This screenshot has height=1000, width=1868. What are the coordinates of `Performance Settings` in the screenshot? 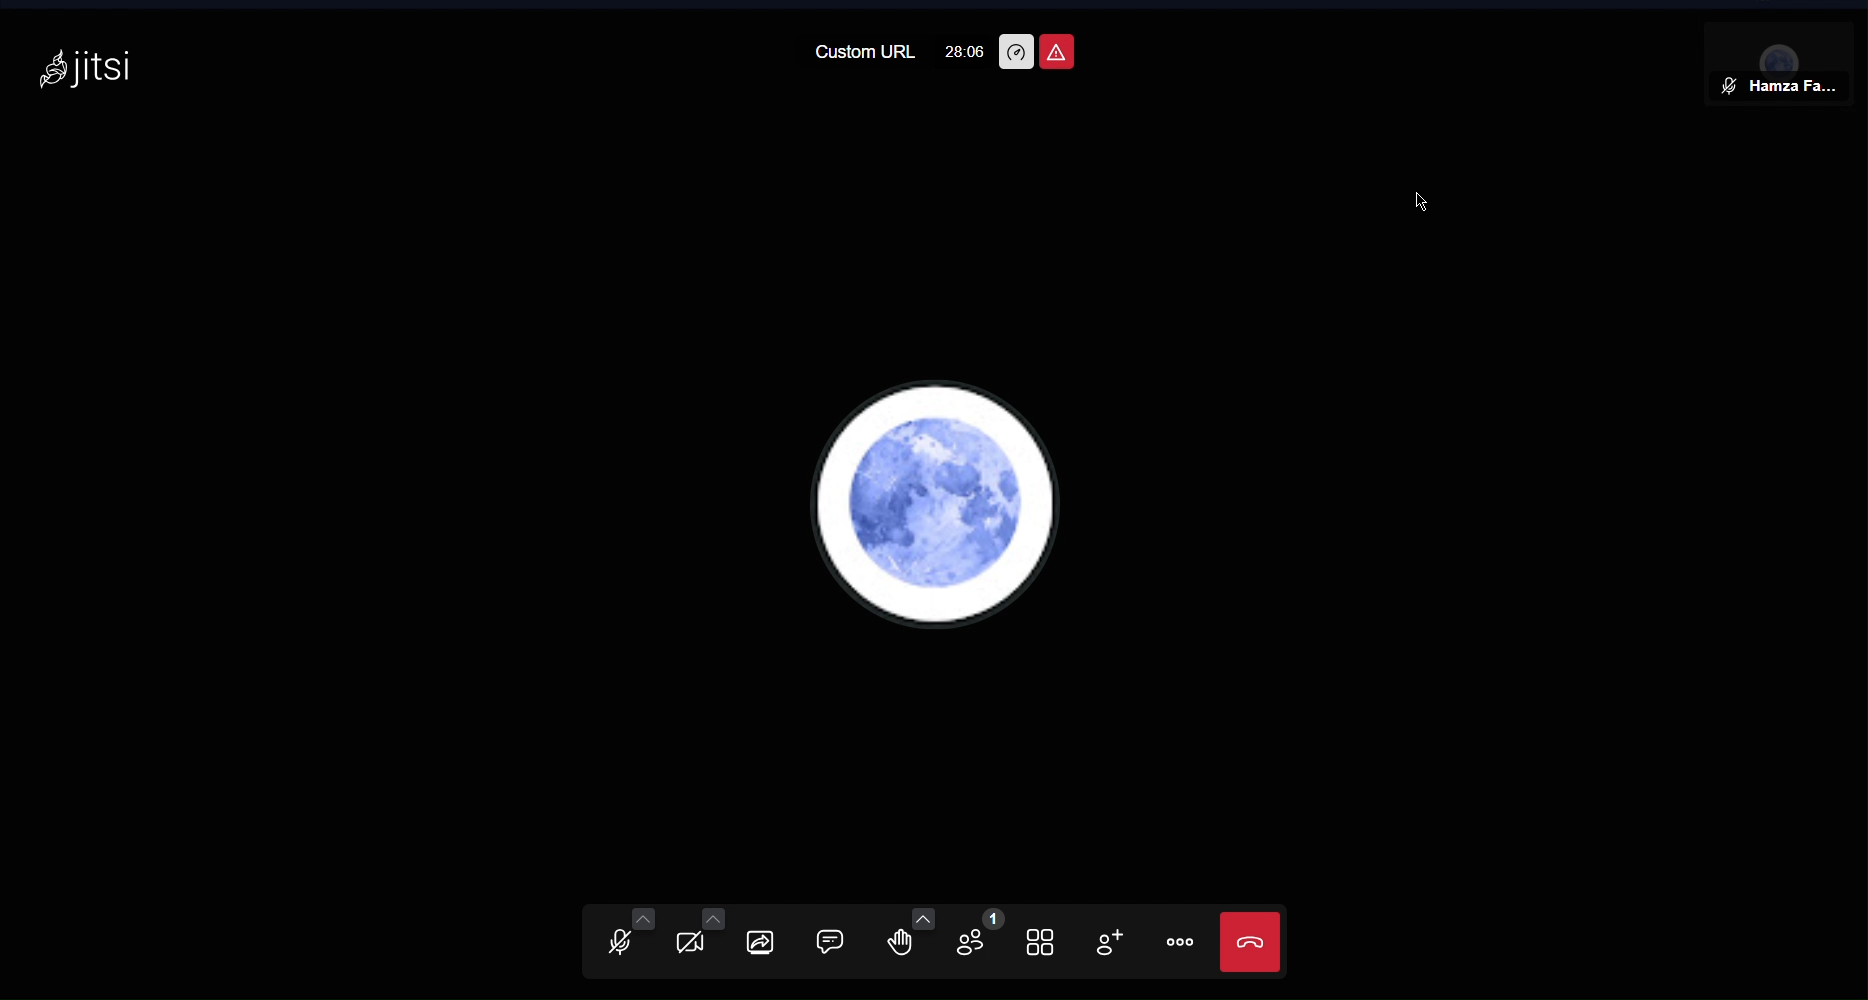 It's located at (1016, 52).